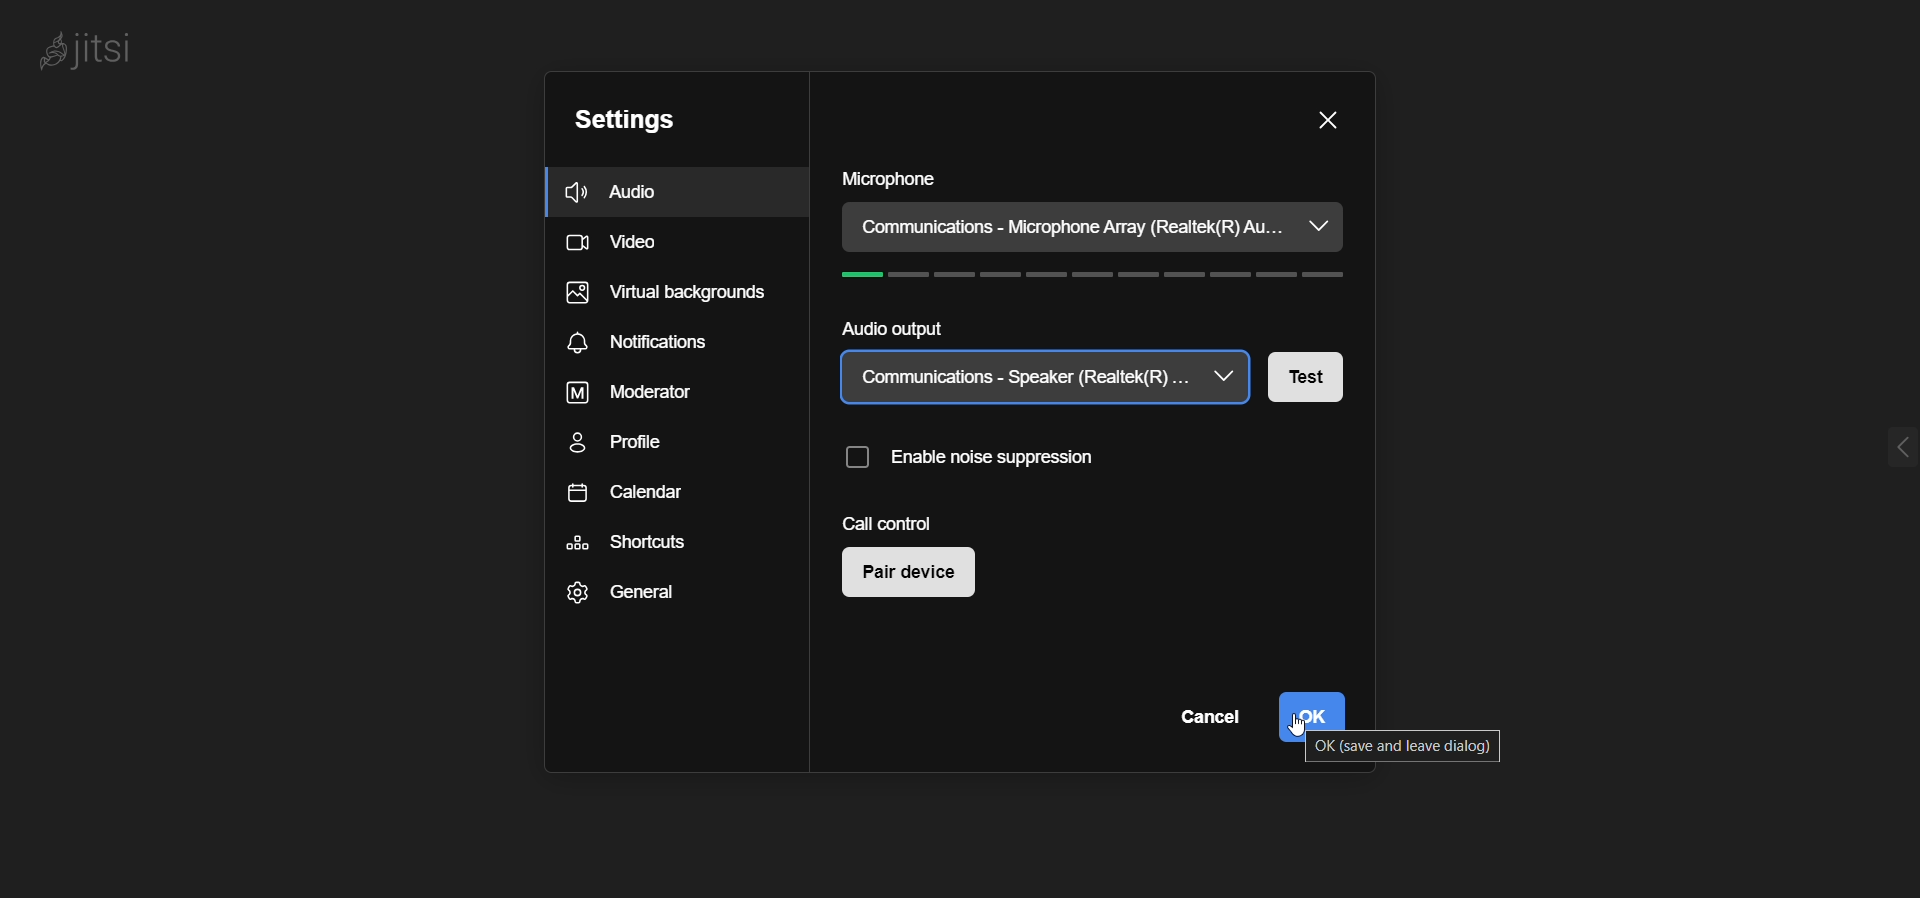  I want to click on current microphone, so click(1070, 228).